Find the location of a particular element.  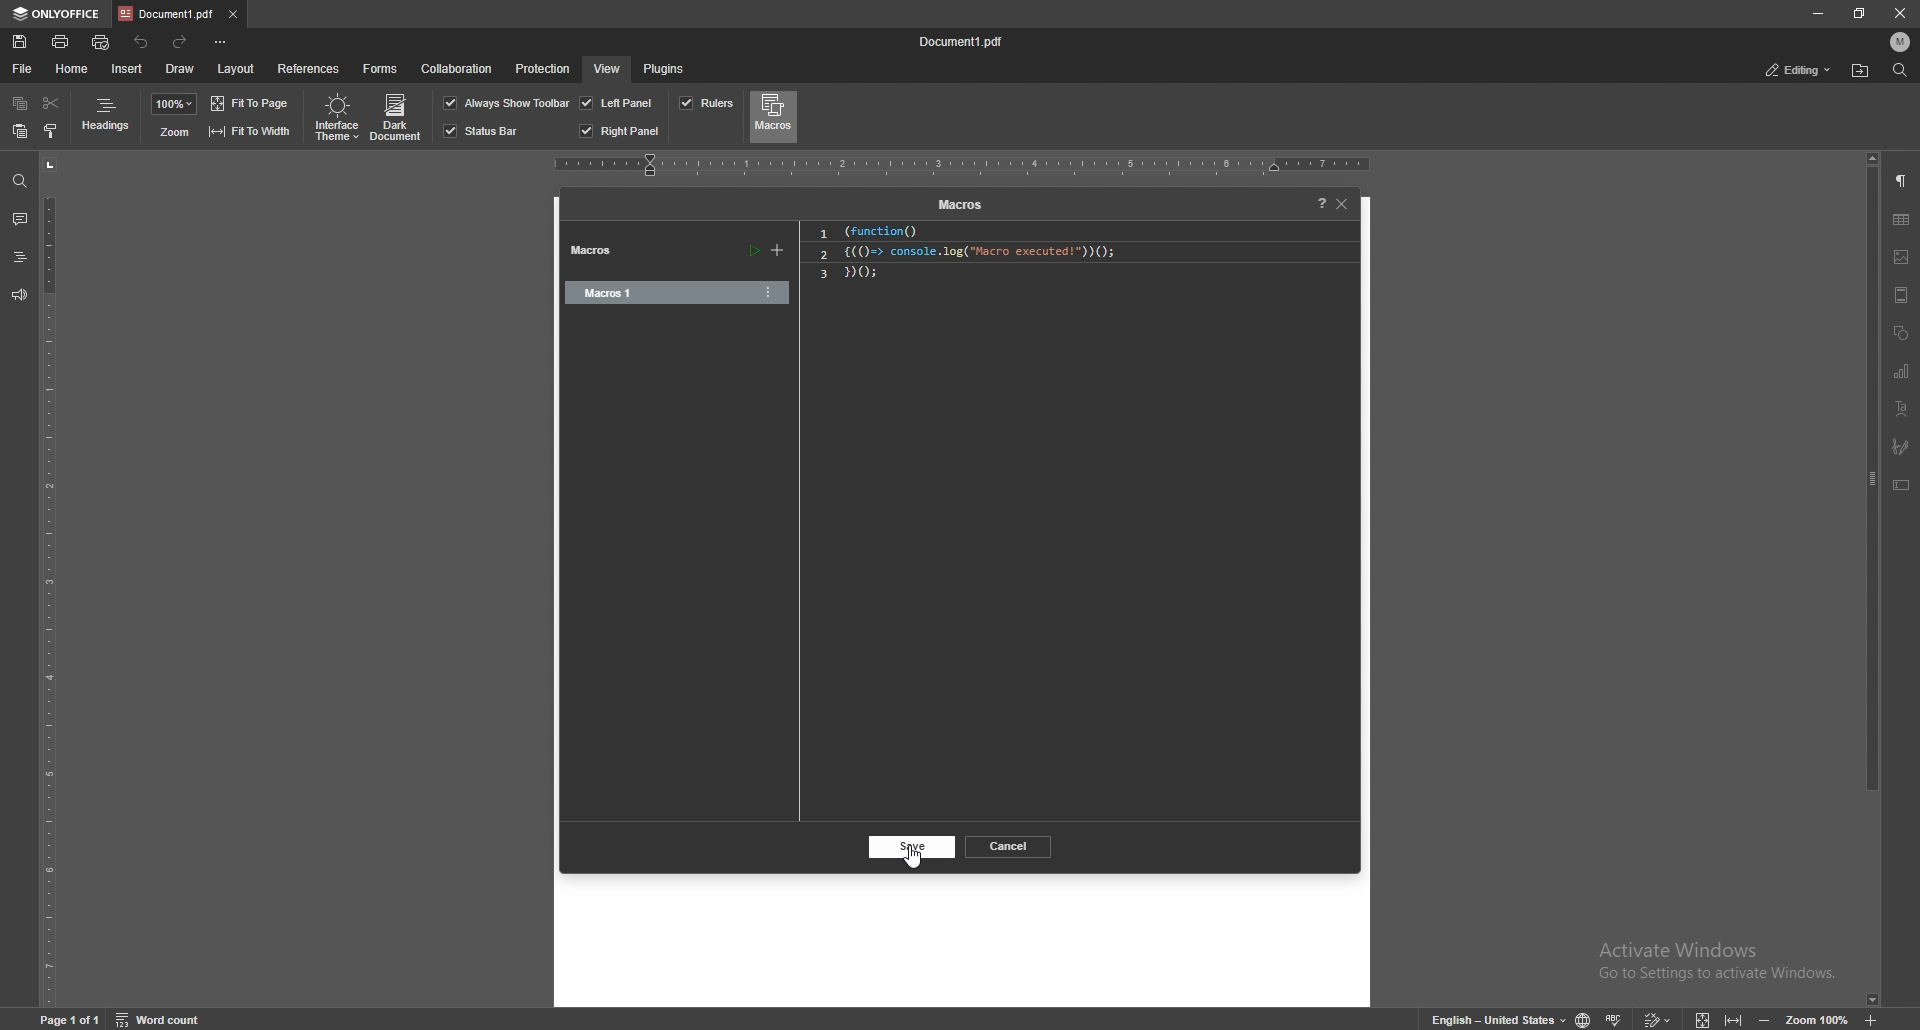

zoom is located at coordinates (173, 132).